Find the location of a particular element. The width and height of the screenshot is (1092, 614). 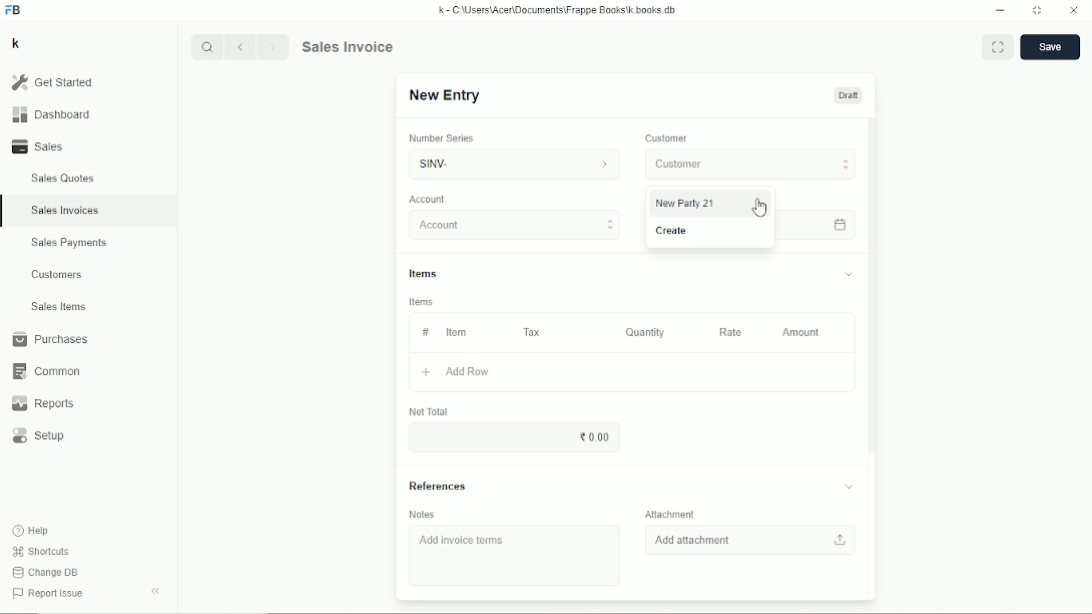

Reports is located at coordinates (42, 404).